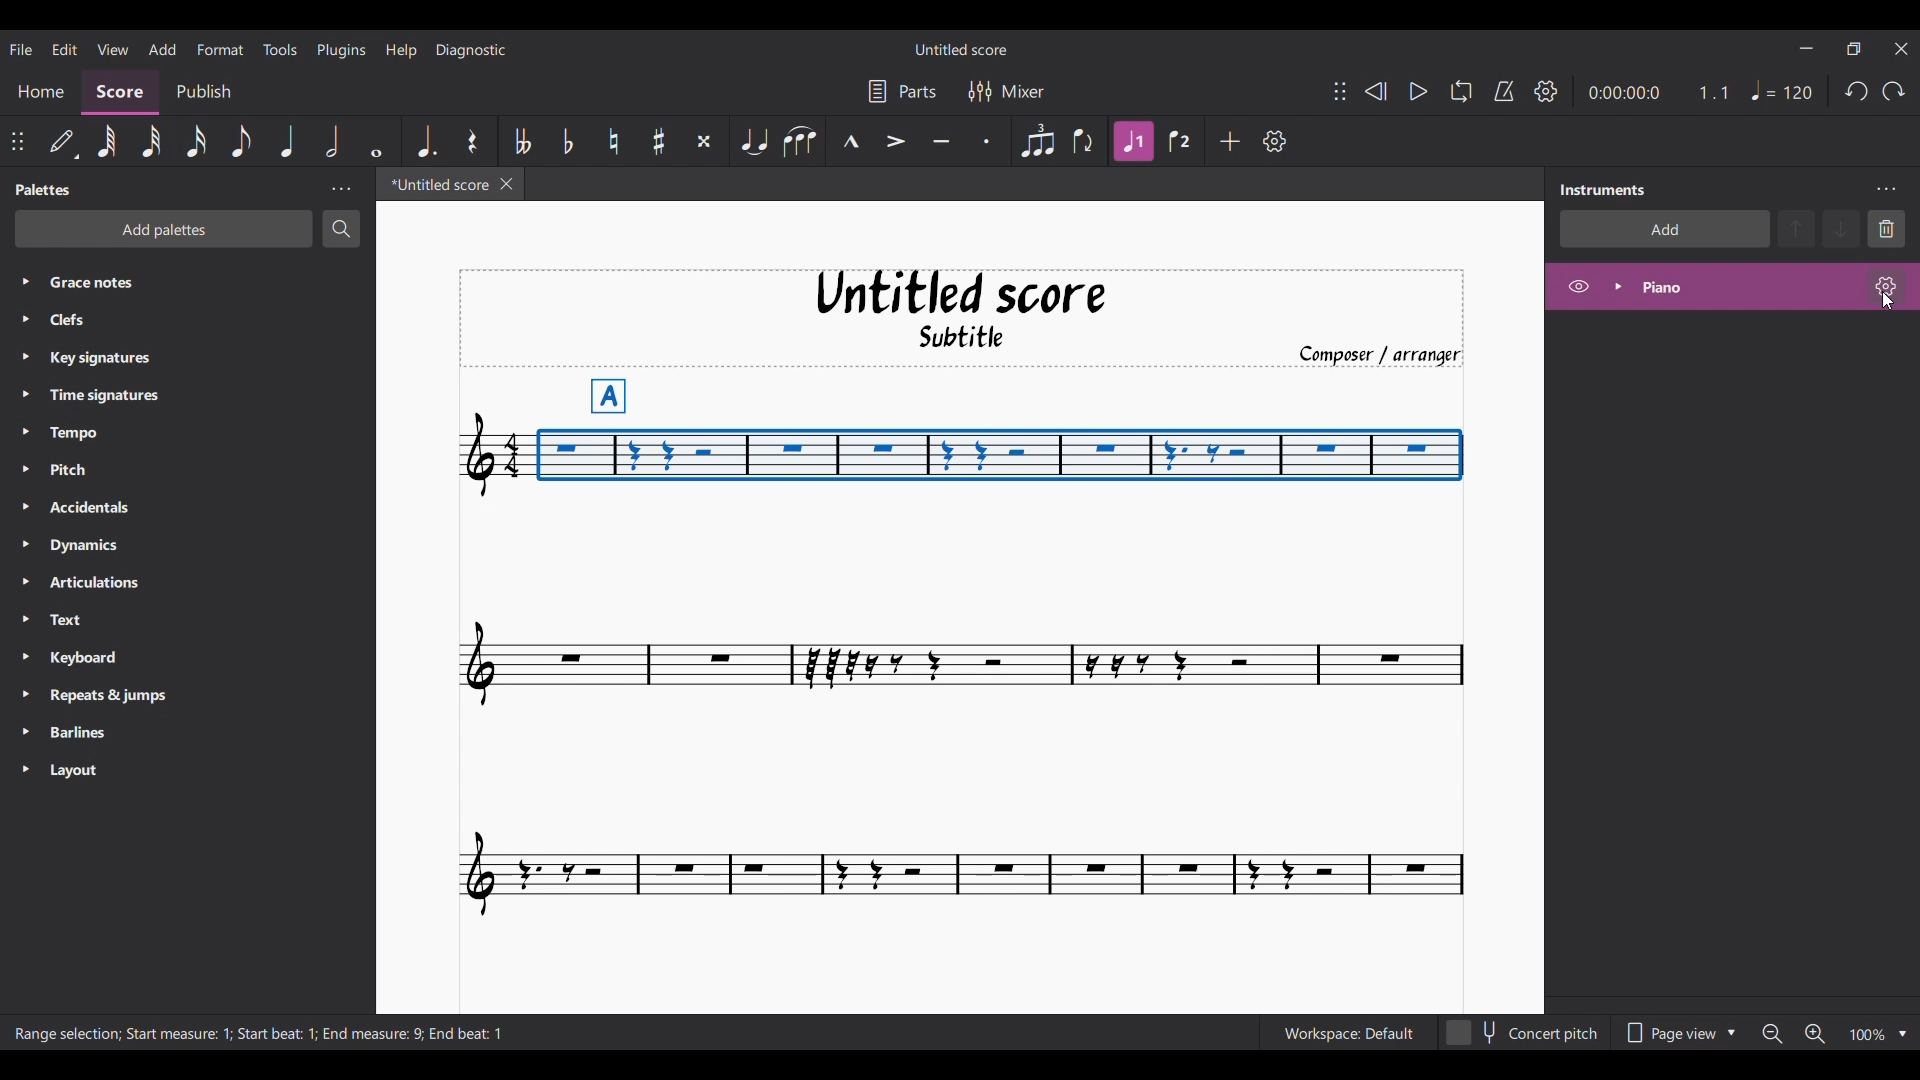 The height and width of the screenshot is (1080, 1920). Describe the element at coordinates (1618, 287) in the screenshot. I see `Expand instrument` at that location.